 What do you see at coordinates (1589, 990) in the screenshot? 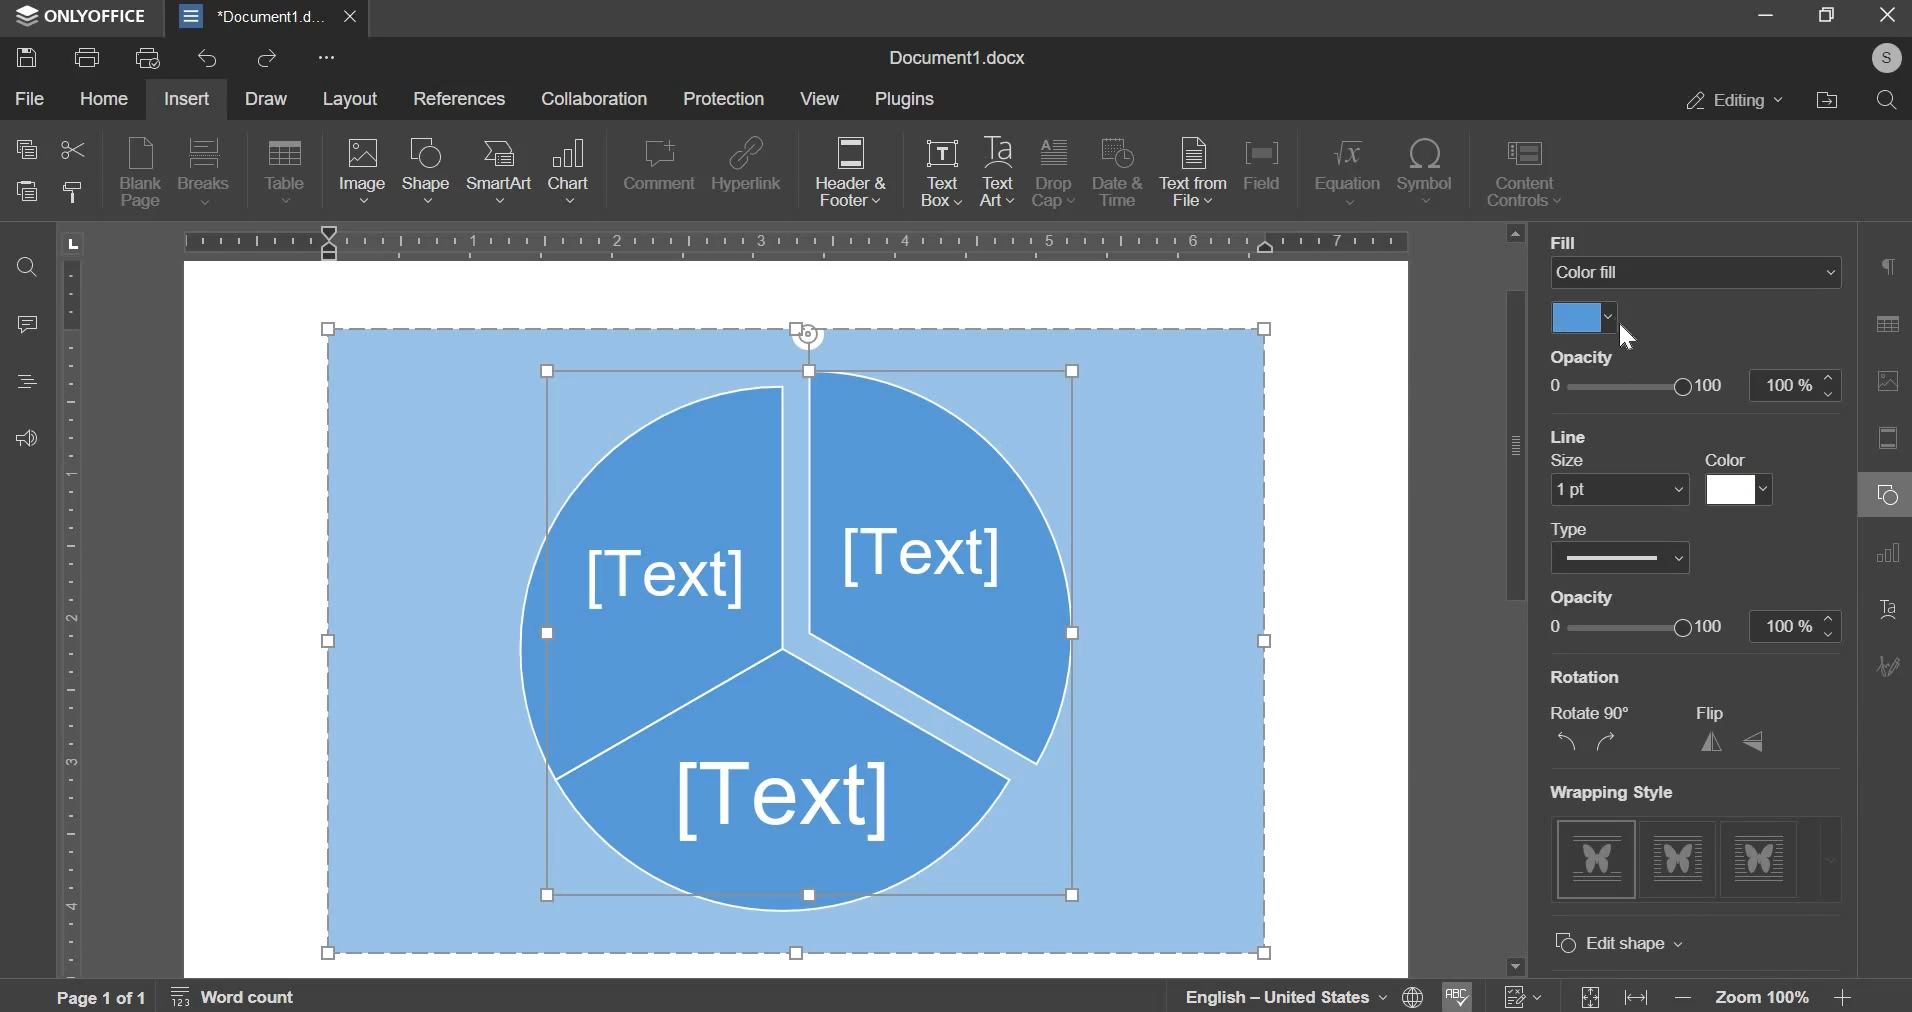
I see `fit size` at bounding box center [1589, 990].